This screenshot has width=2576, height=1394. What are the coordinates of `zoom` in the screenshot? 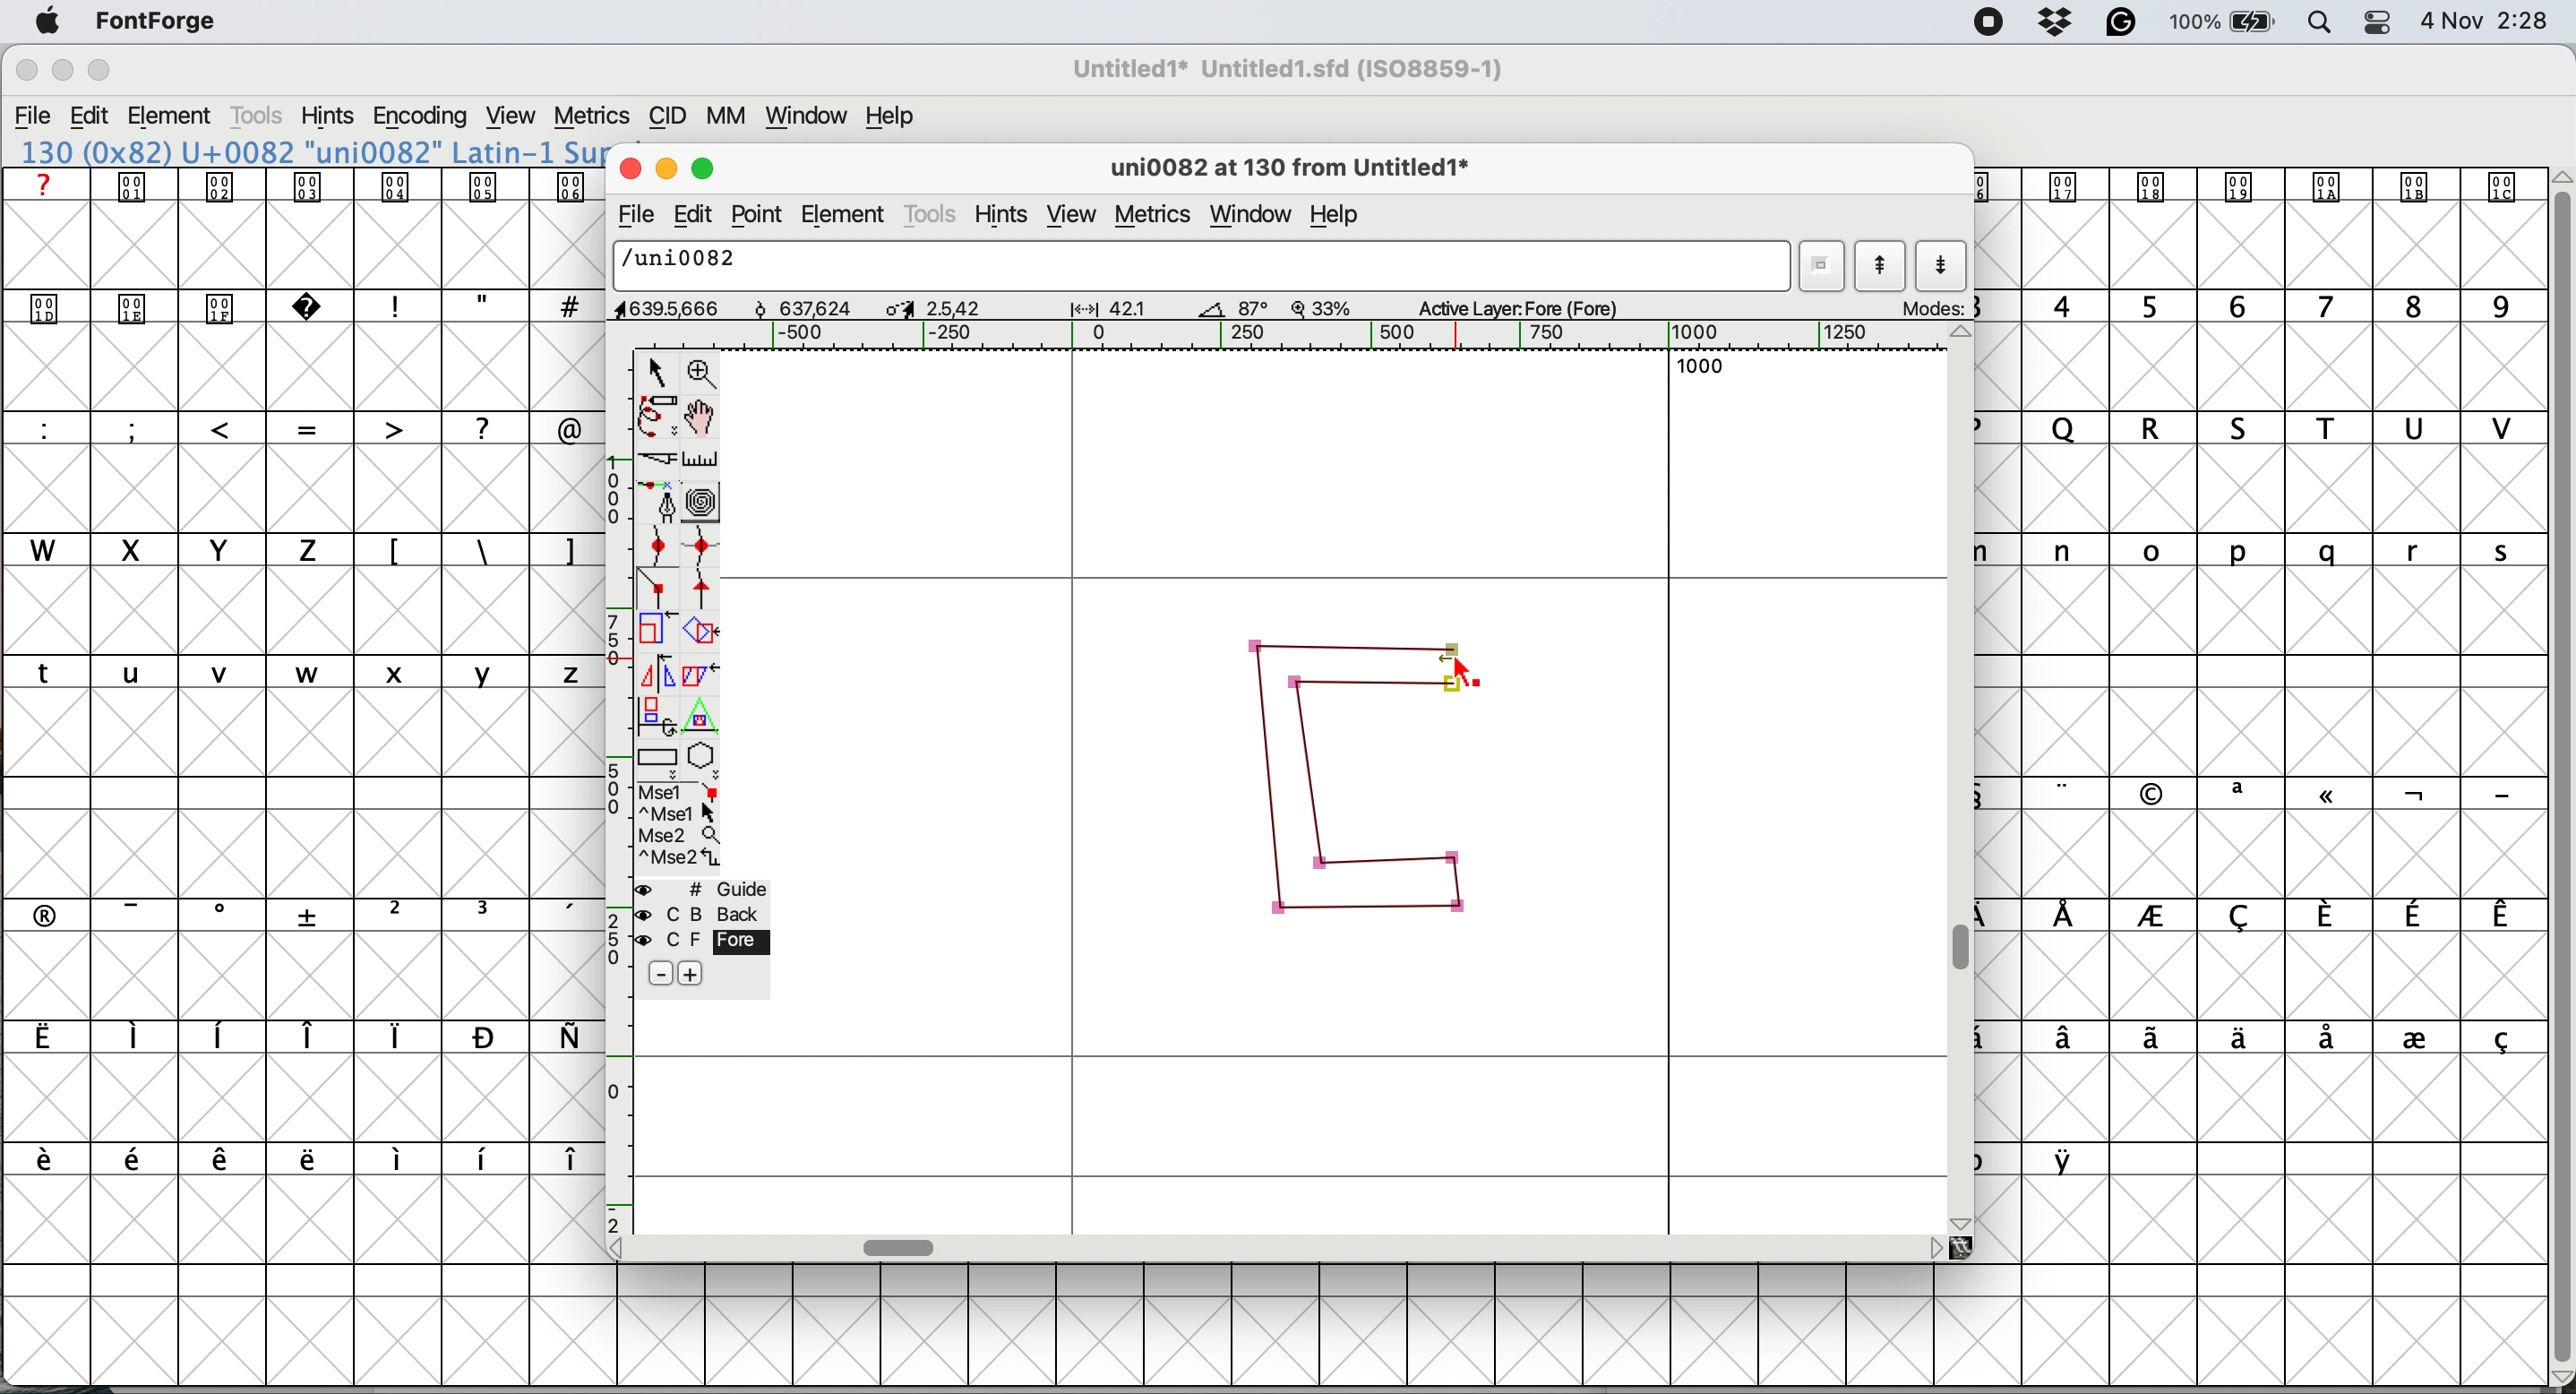 It's located at (704, 371).